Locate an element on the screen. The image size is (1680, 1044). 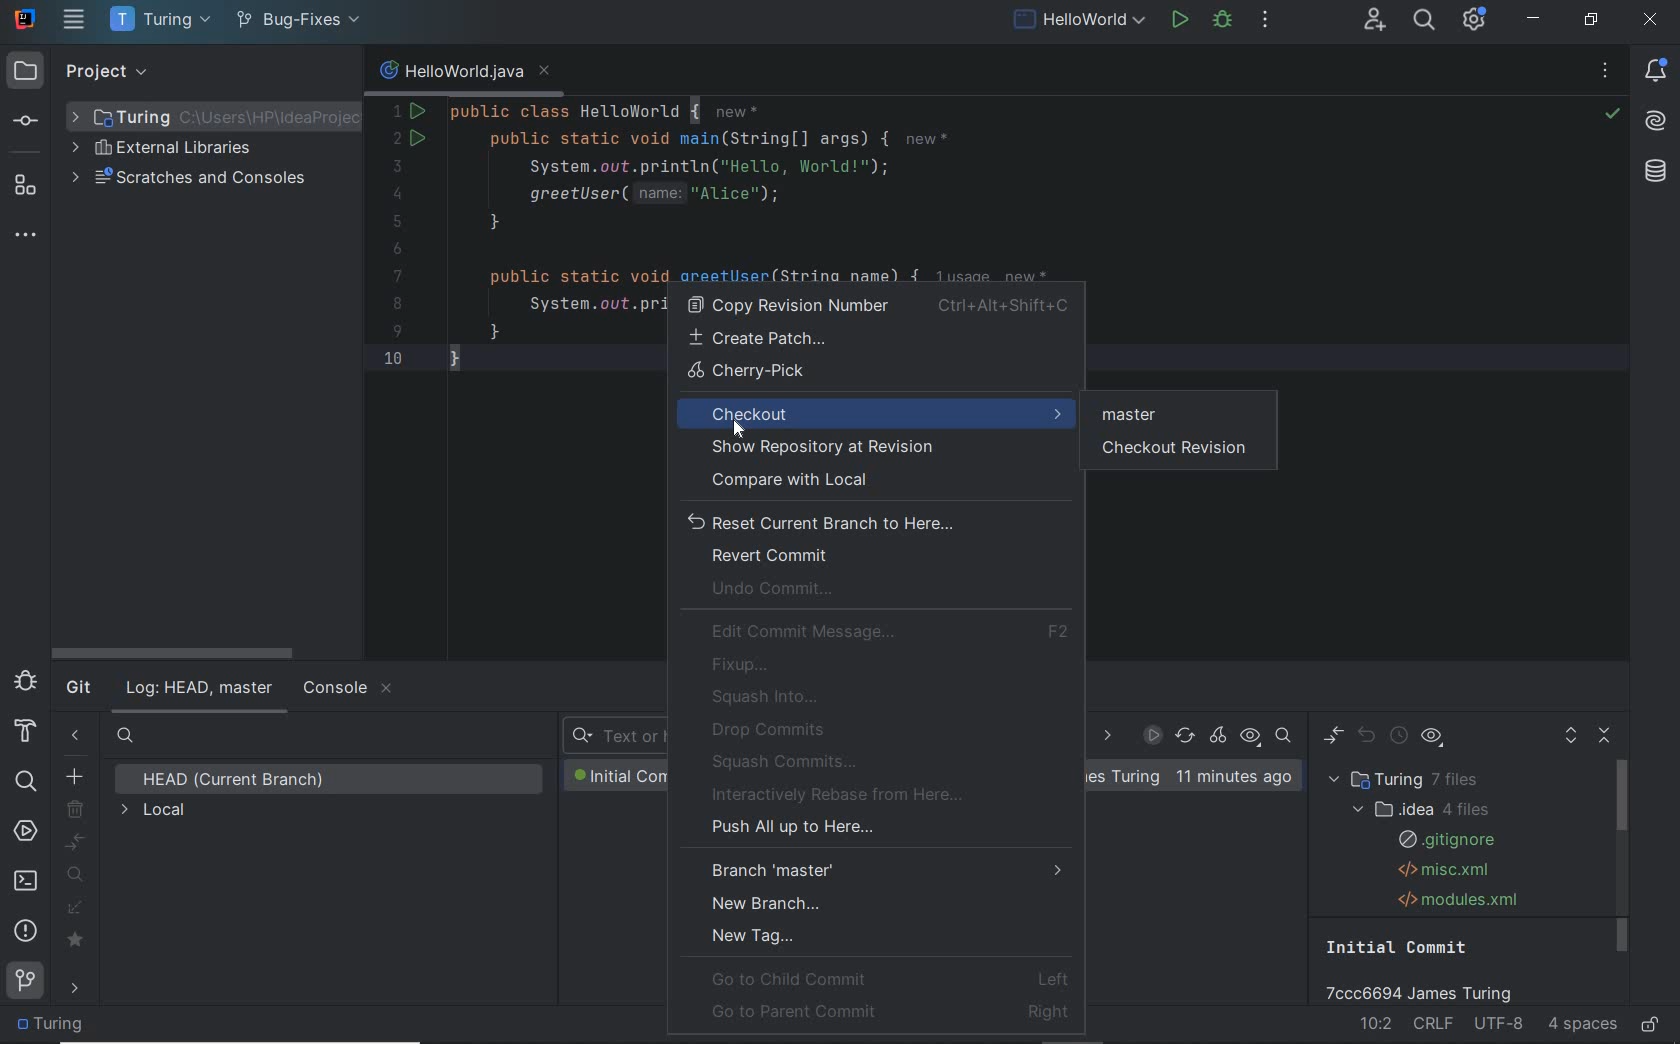
options is located at coordinates (303, 73).